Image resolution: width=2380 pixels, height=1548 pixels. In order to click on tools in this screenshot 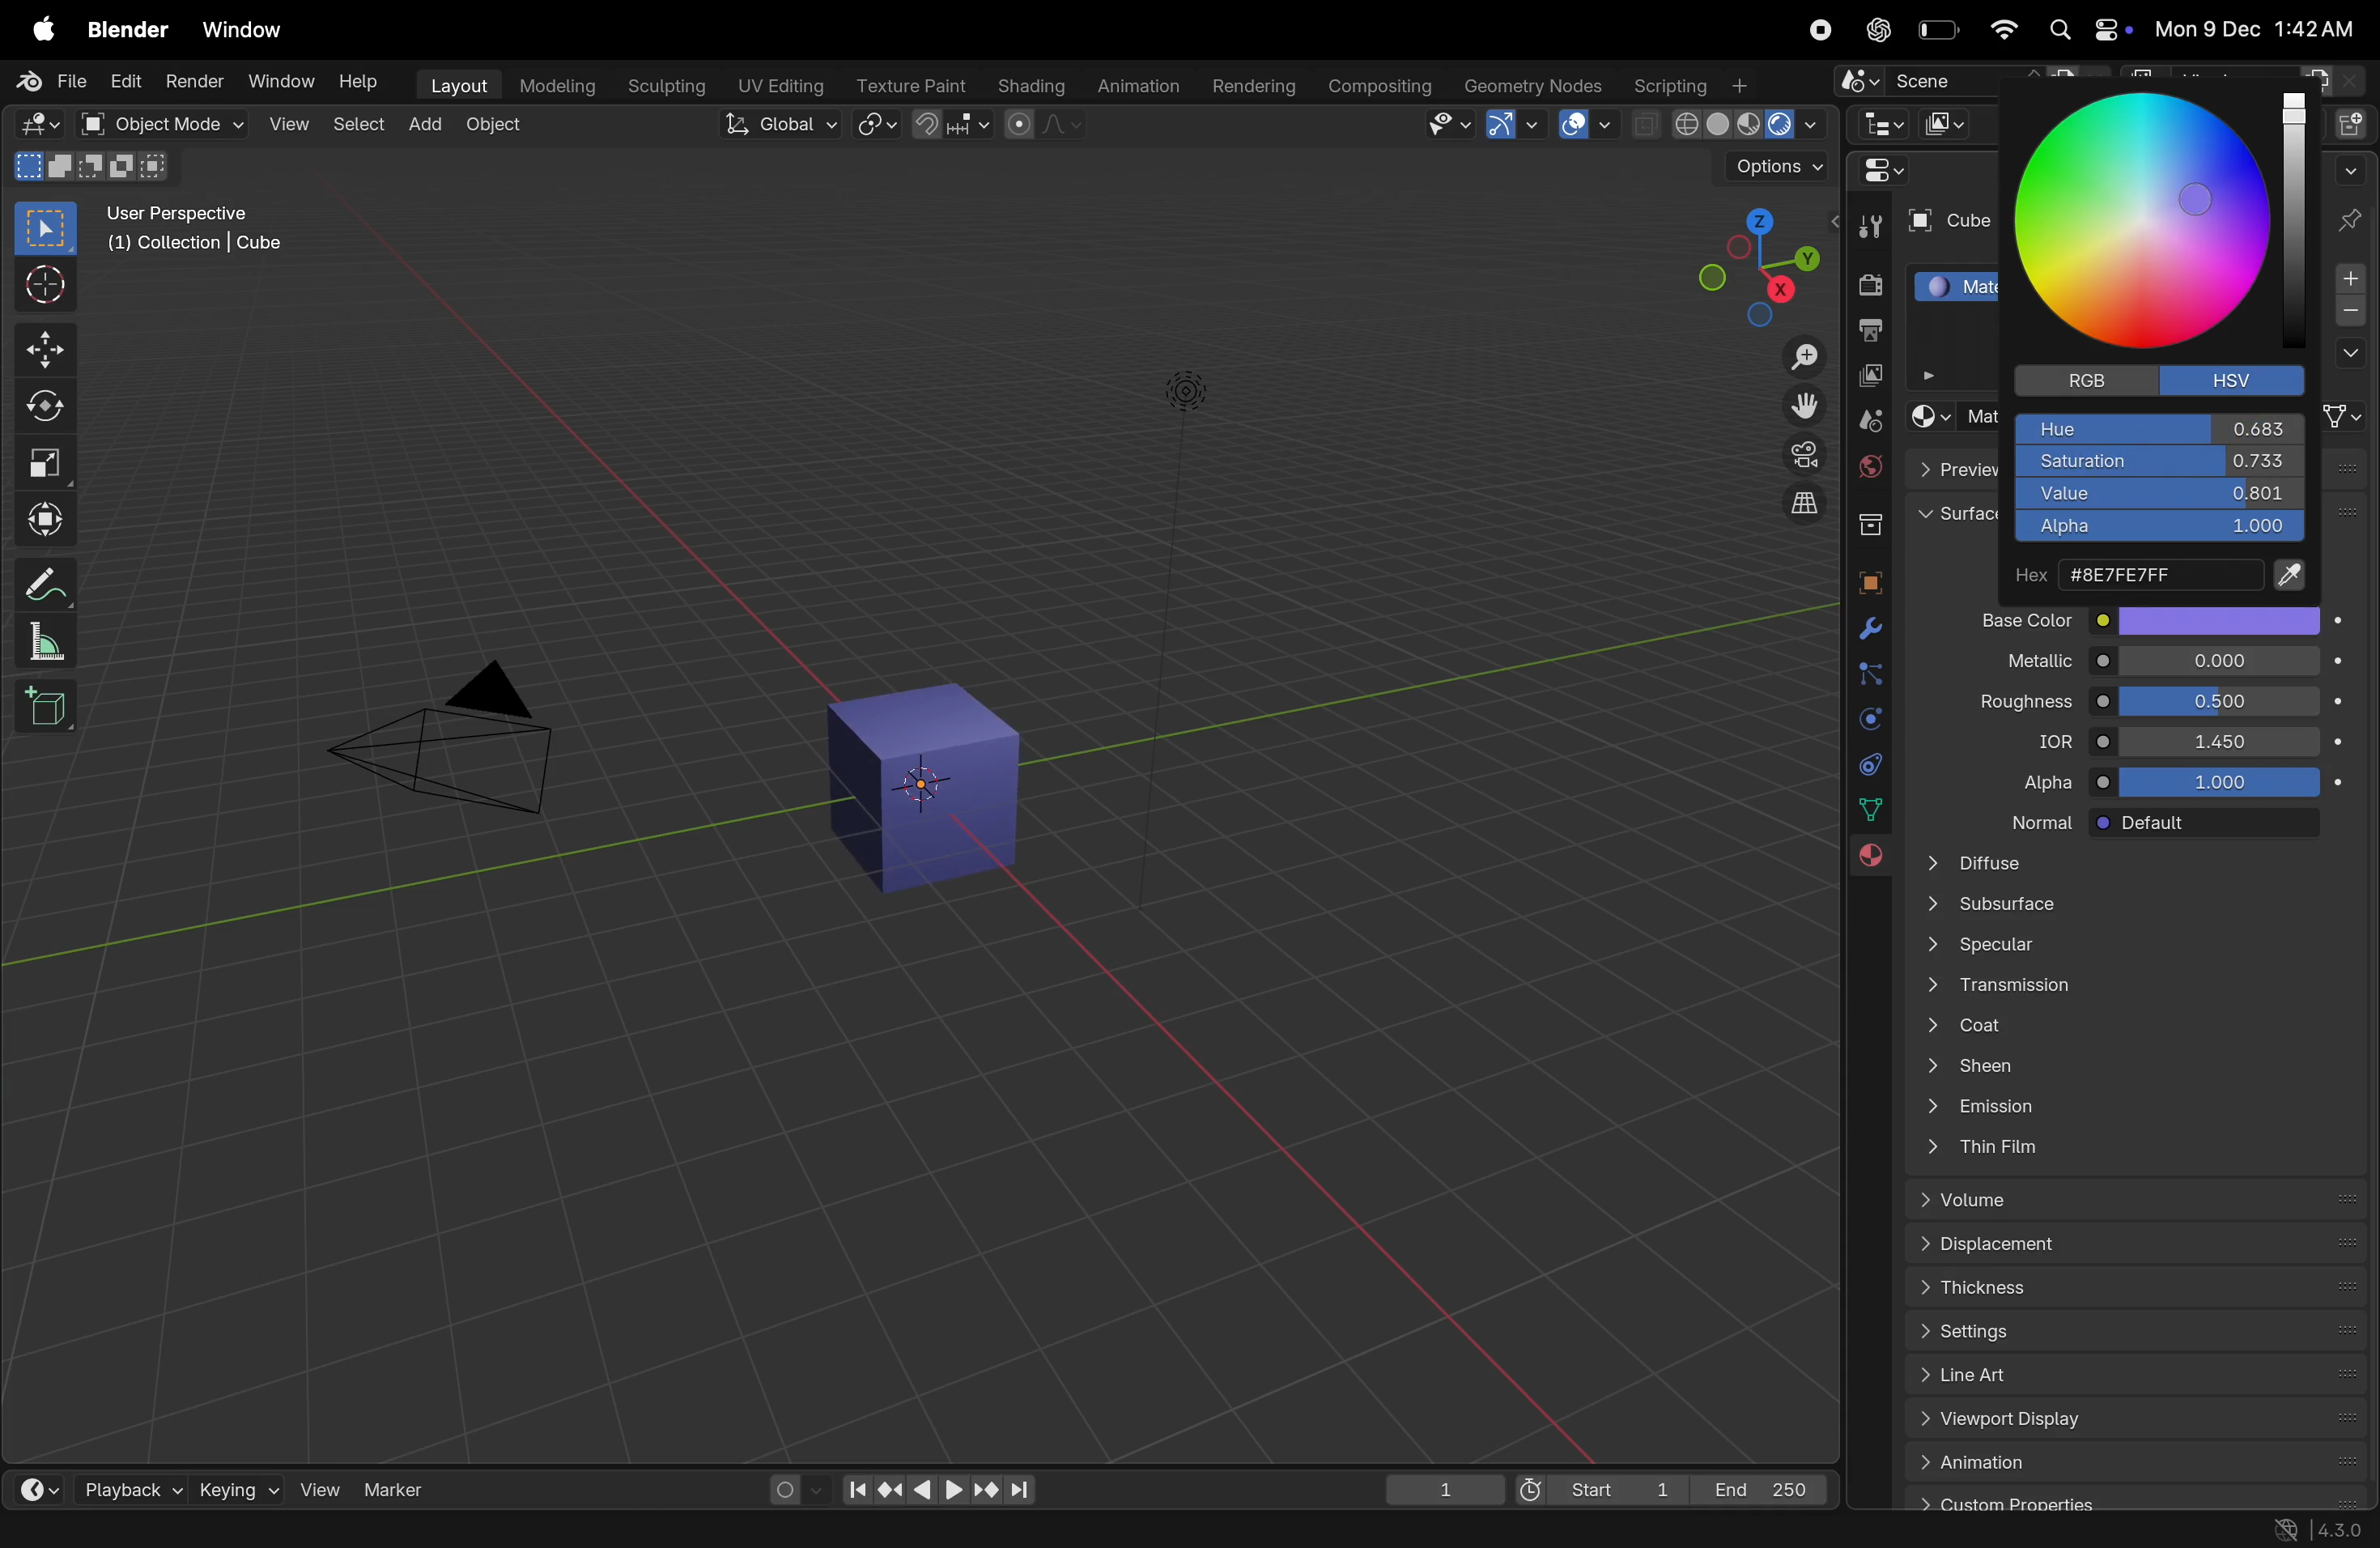, I will do `click(1869, 224)`.